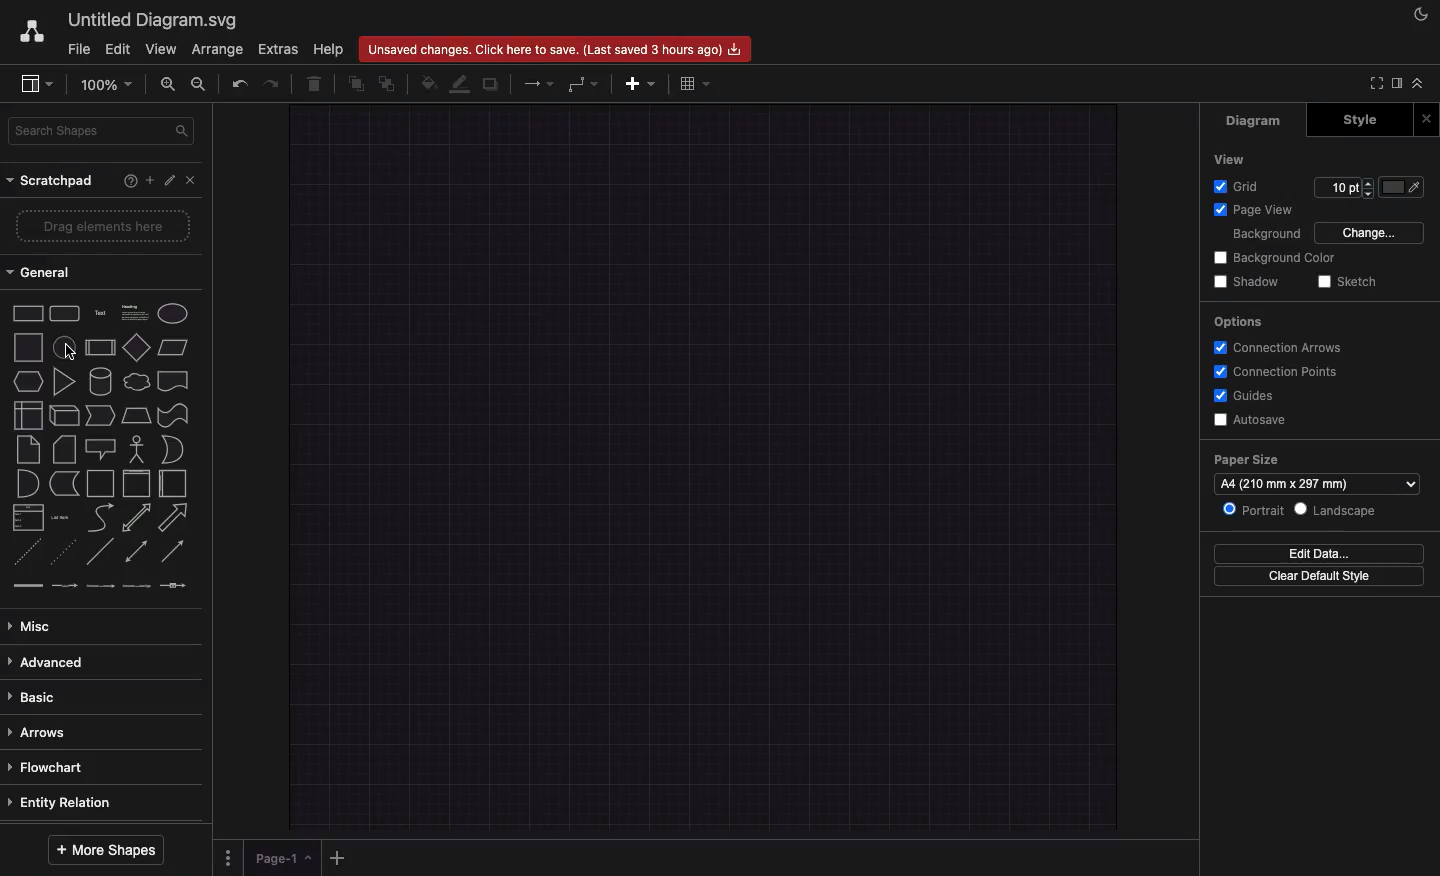 The height and width of the screenshot is (876, 1440). I want to click on Edit, so click(119, 50).